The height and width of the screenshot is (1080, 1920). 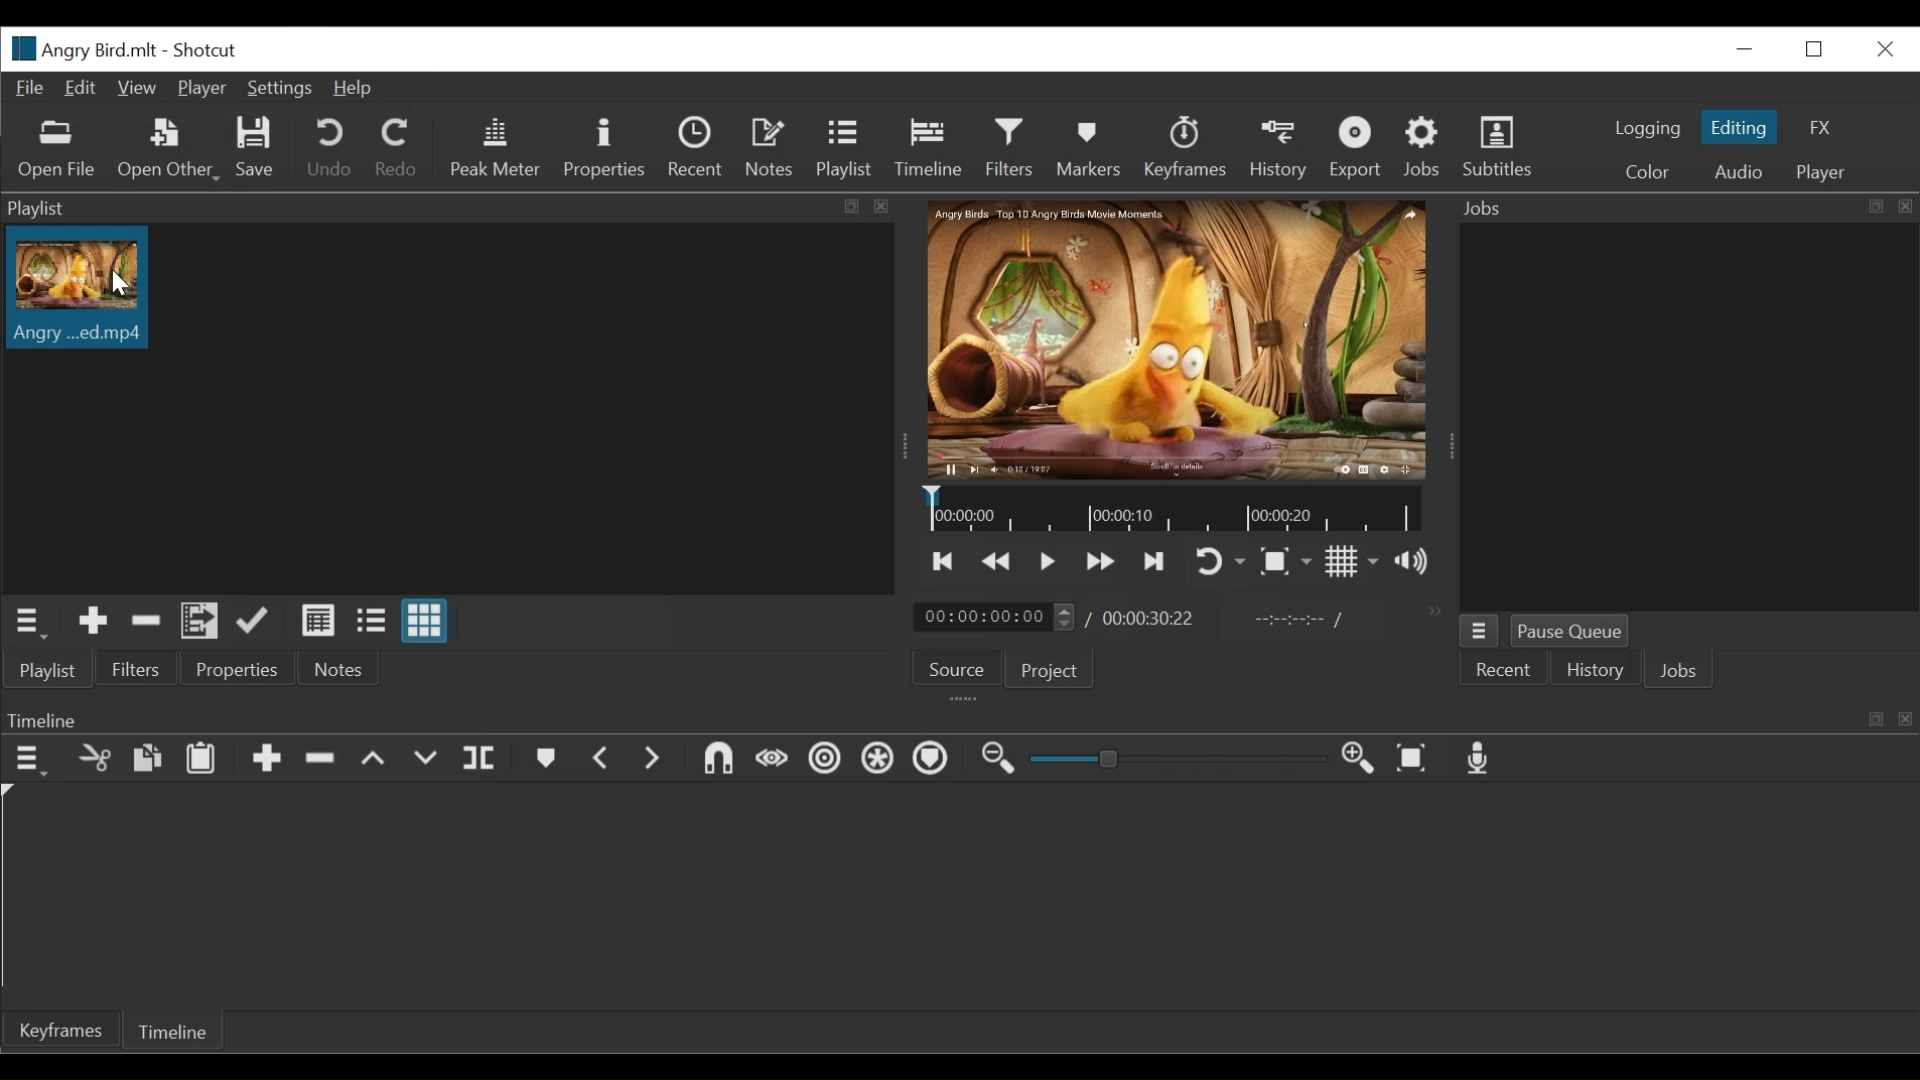 I want to click on History, so click(x=1277, y=149).